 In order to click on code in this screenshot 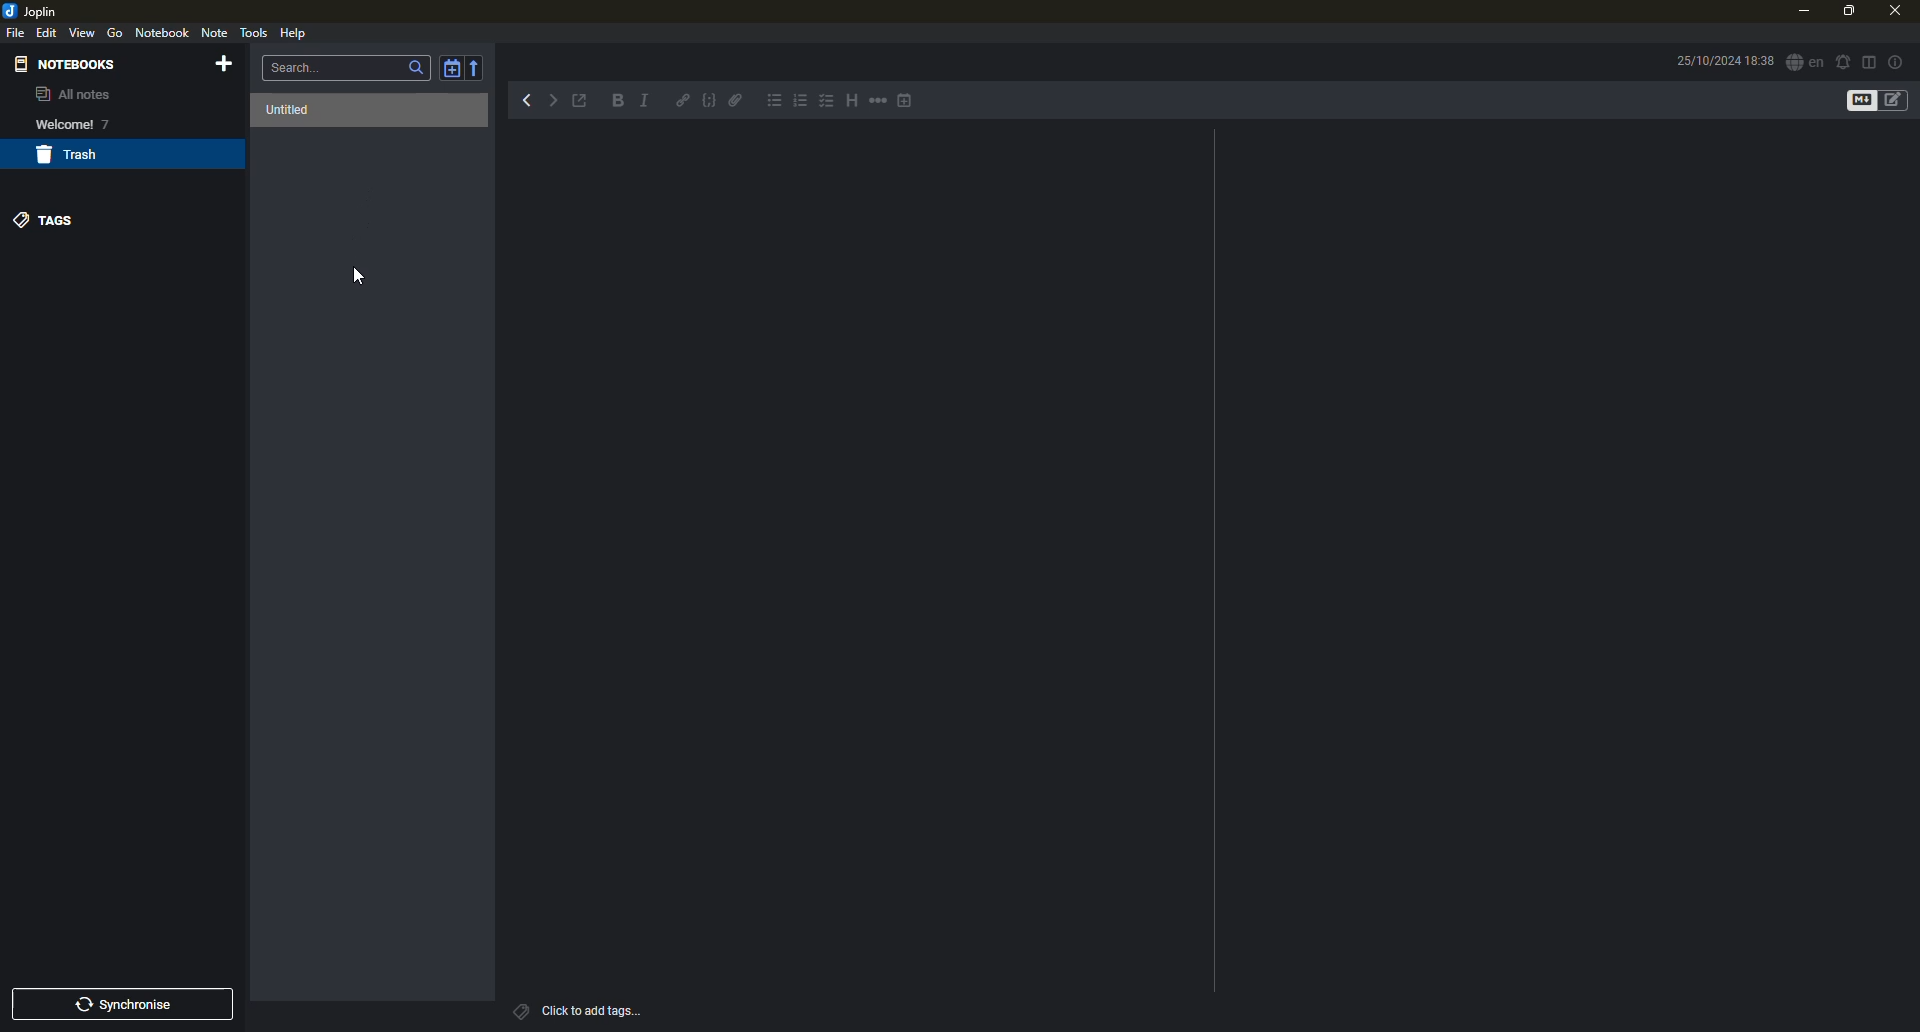, I will do `click(707, 103)`.